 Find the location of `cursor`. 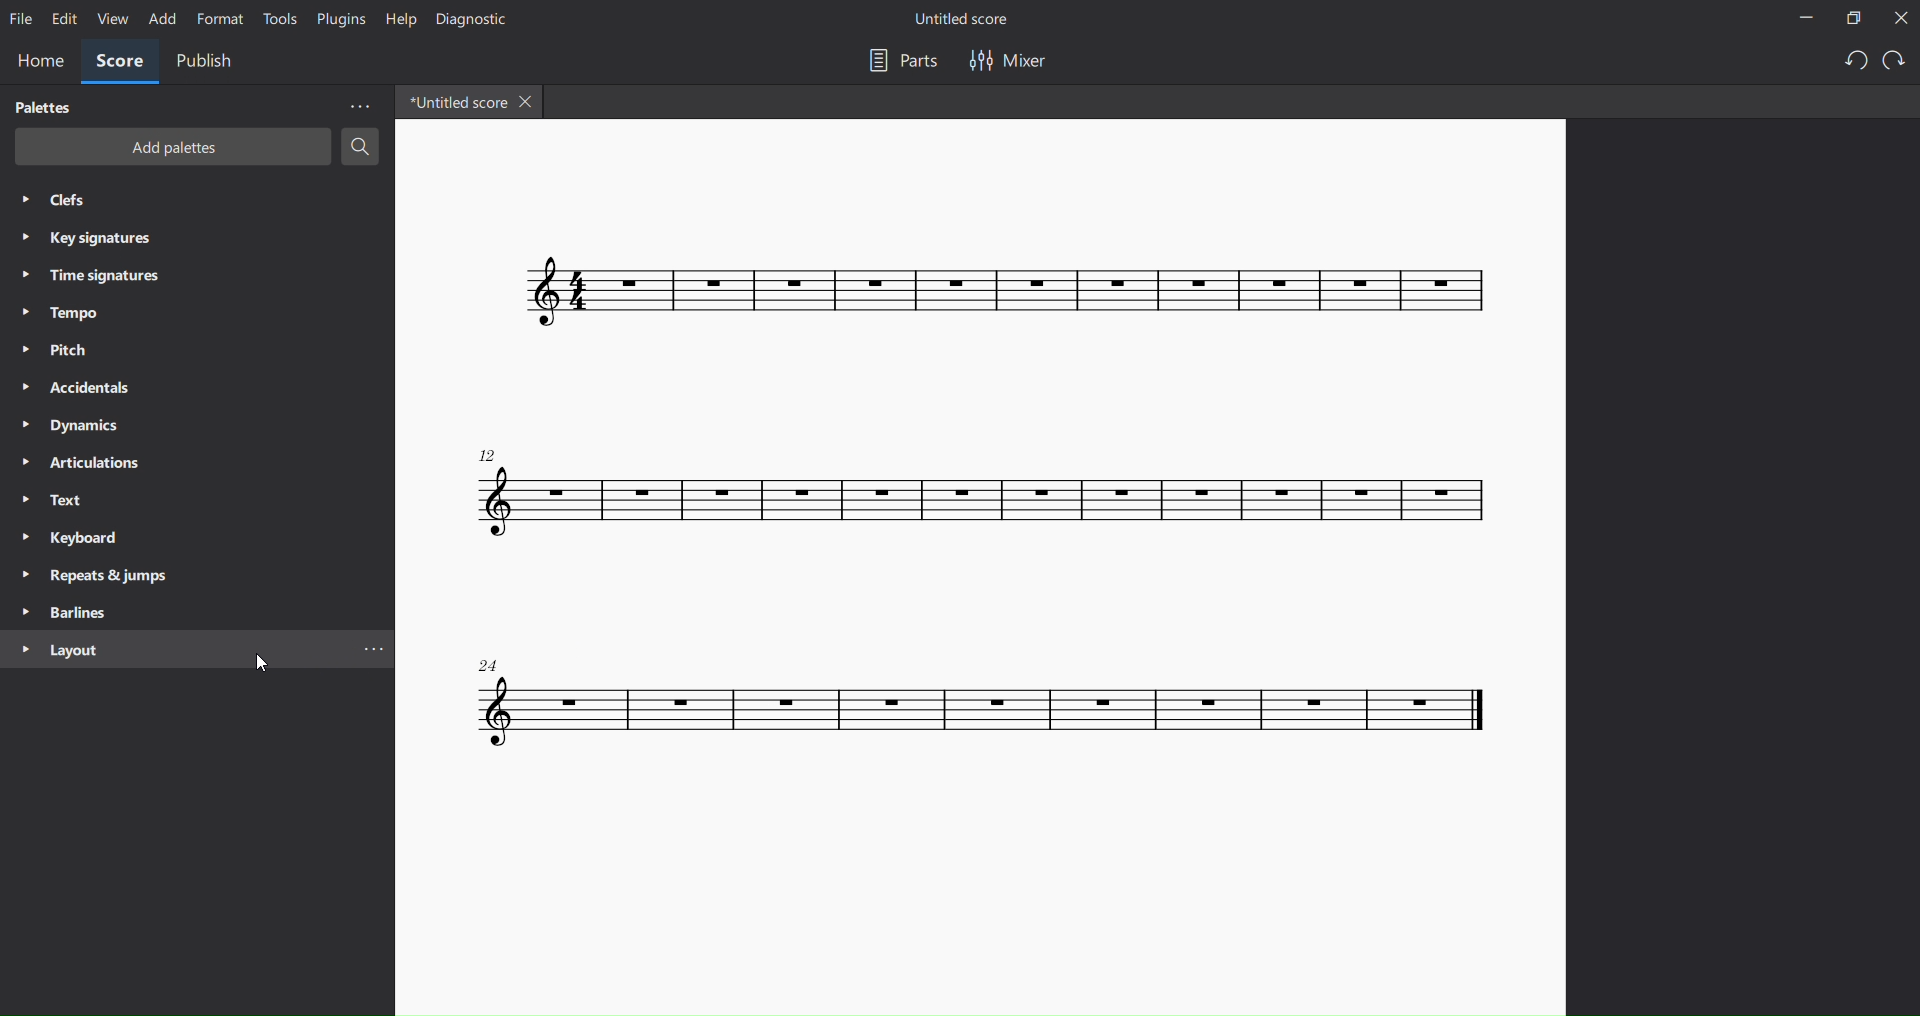

cursor is located at coordinates (255, 670).